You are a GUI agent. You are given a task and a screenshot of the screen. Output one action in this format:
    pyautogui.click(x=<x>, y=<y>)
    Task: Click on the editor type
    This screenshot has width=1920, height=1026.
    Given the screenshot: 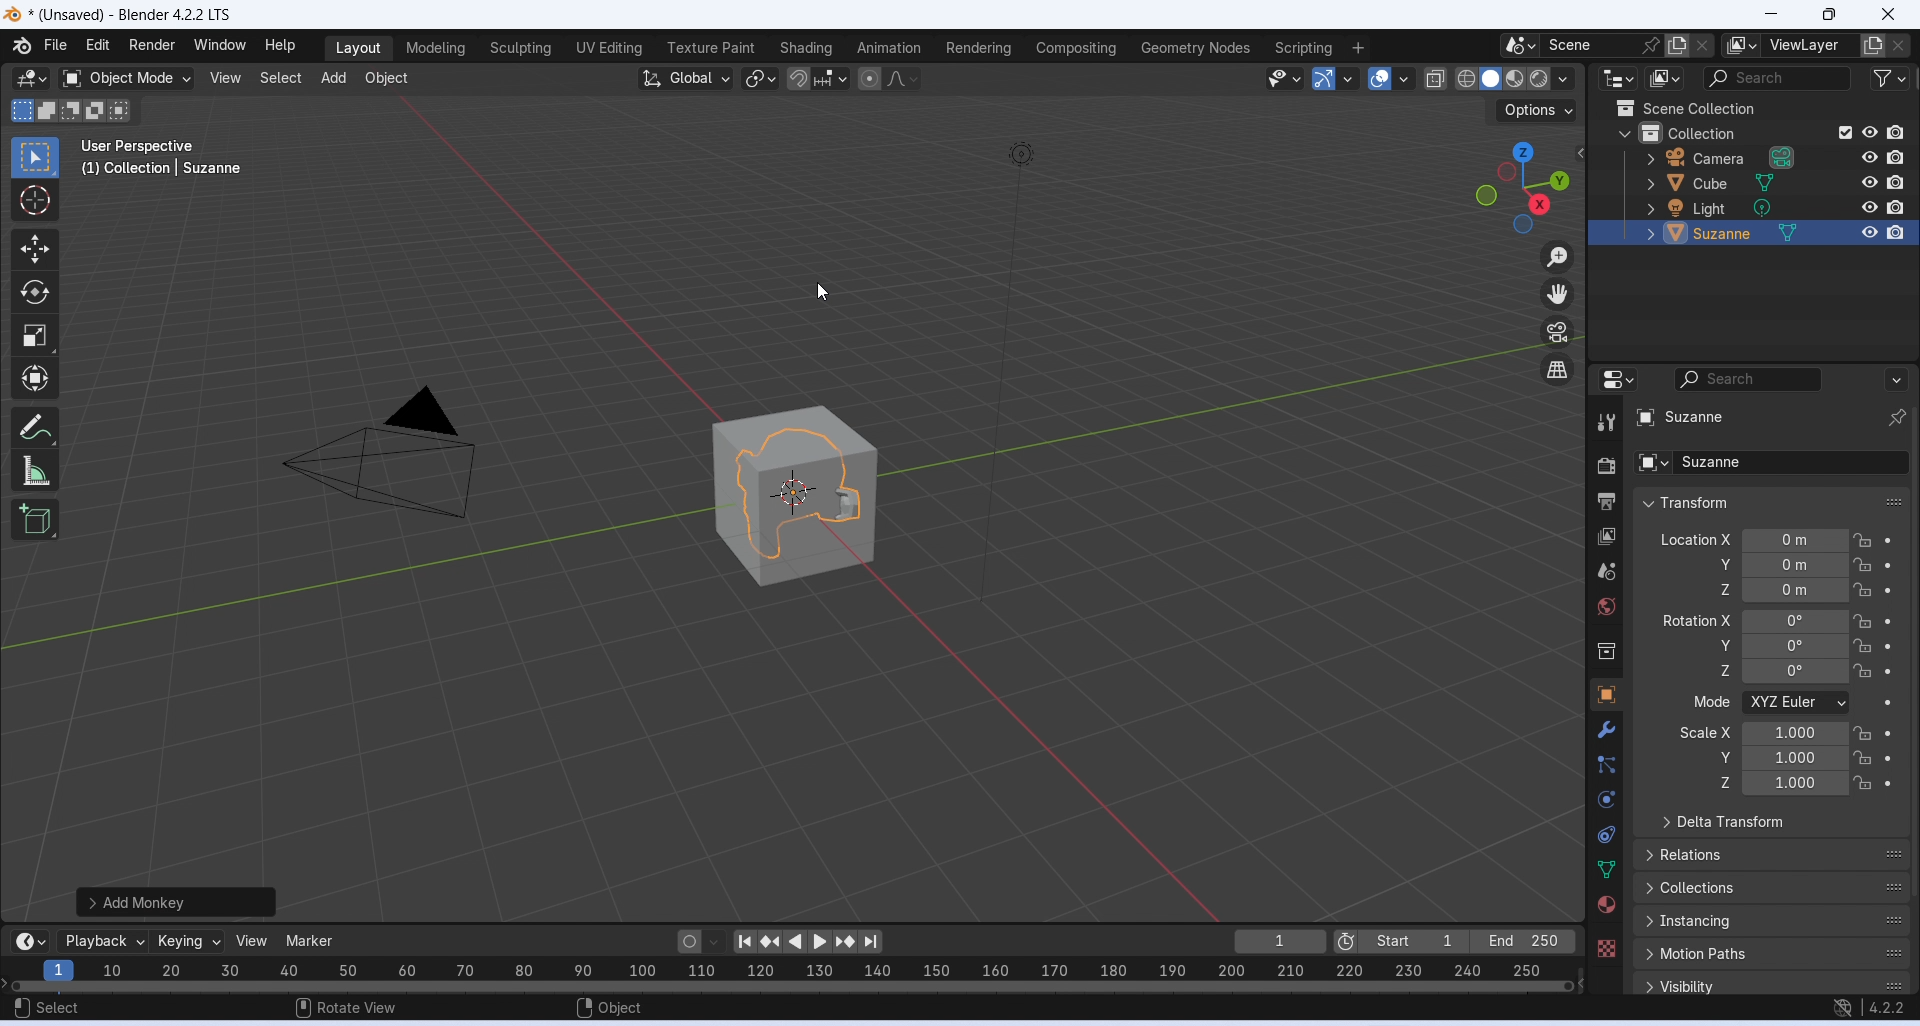 What is the action you would take?
    pyautogui.click(x=1621, y=78)
    